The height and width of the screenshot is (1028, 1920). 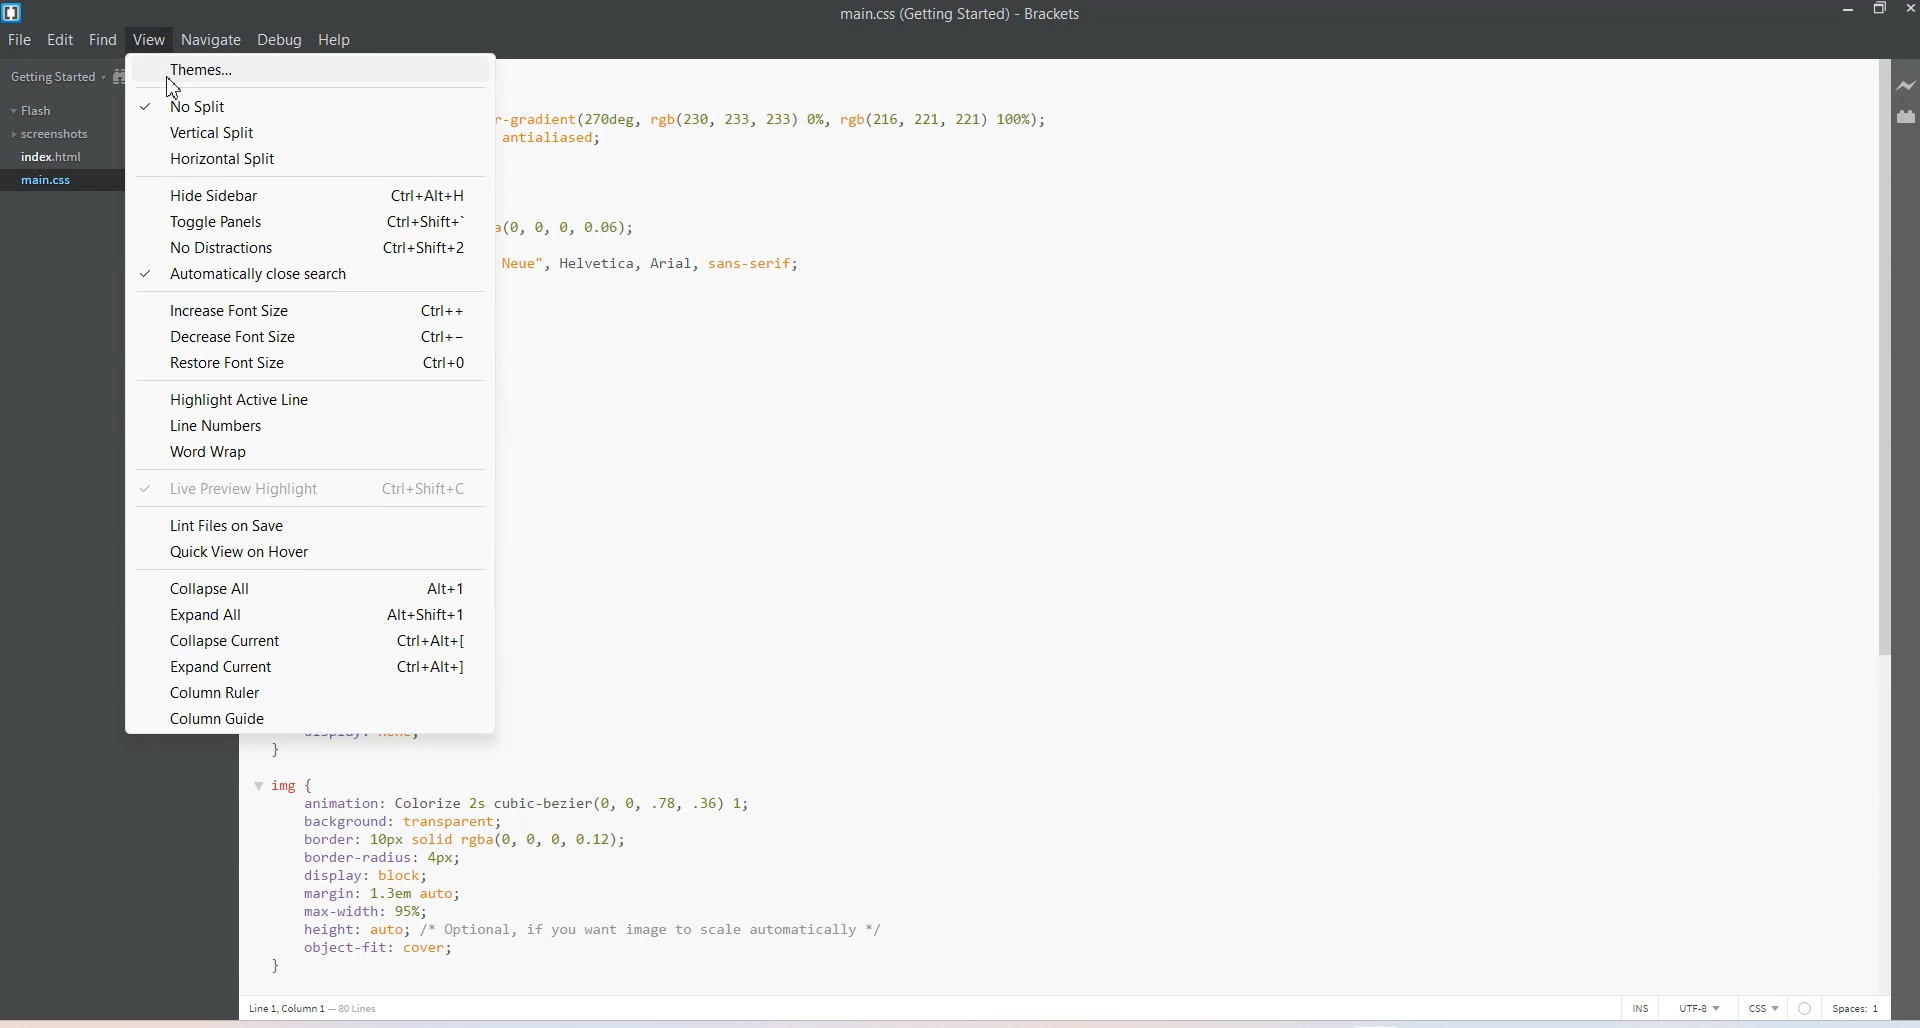 I want to click on Cursor on Themes, so click(x=174, y=89).